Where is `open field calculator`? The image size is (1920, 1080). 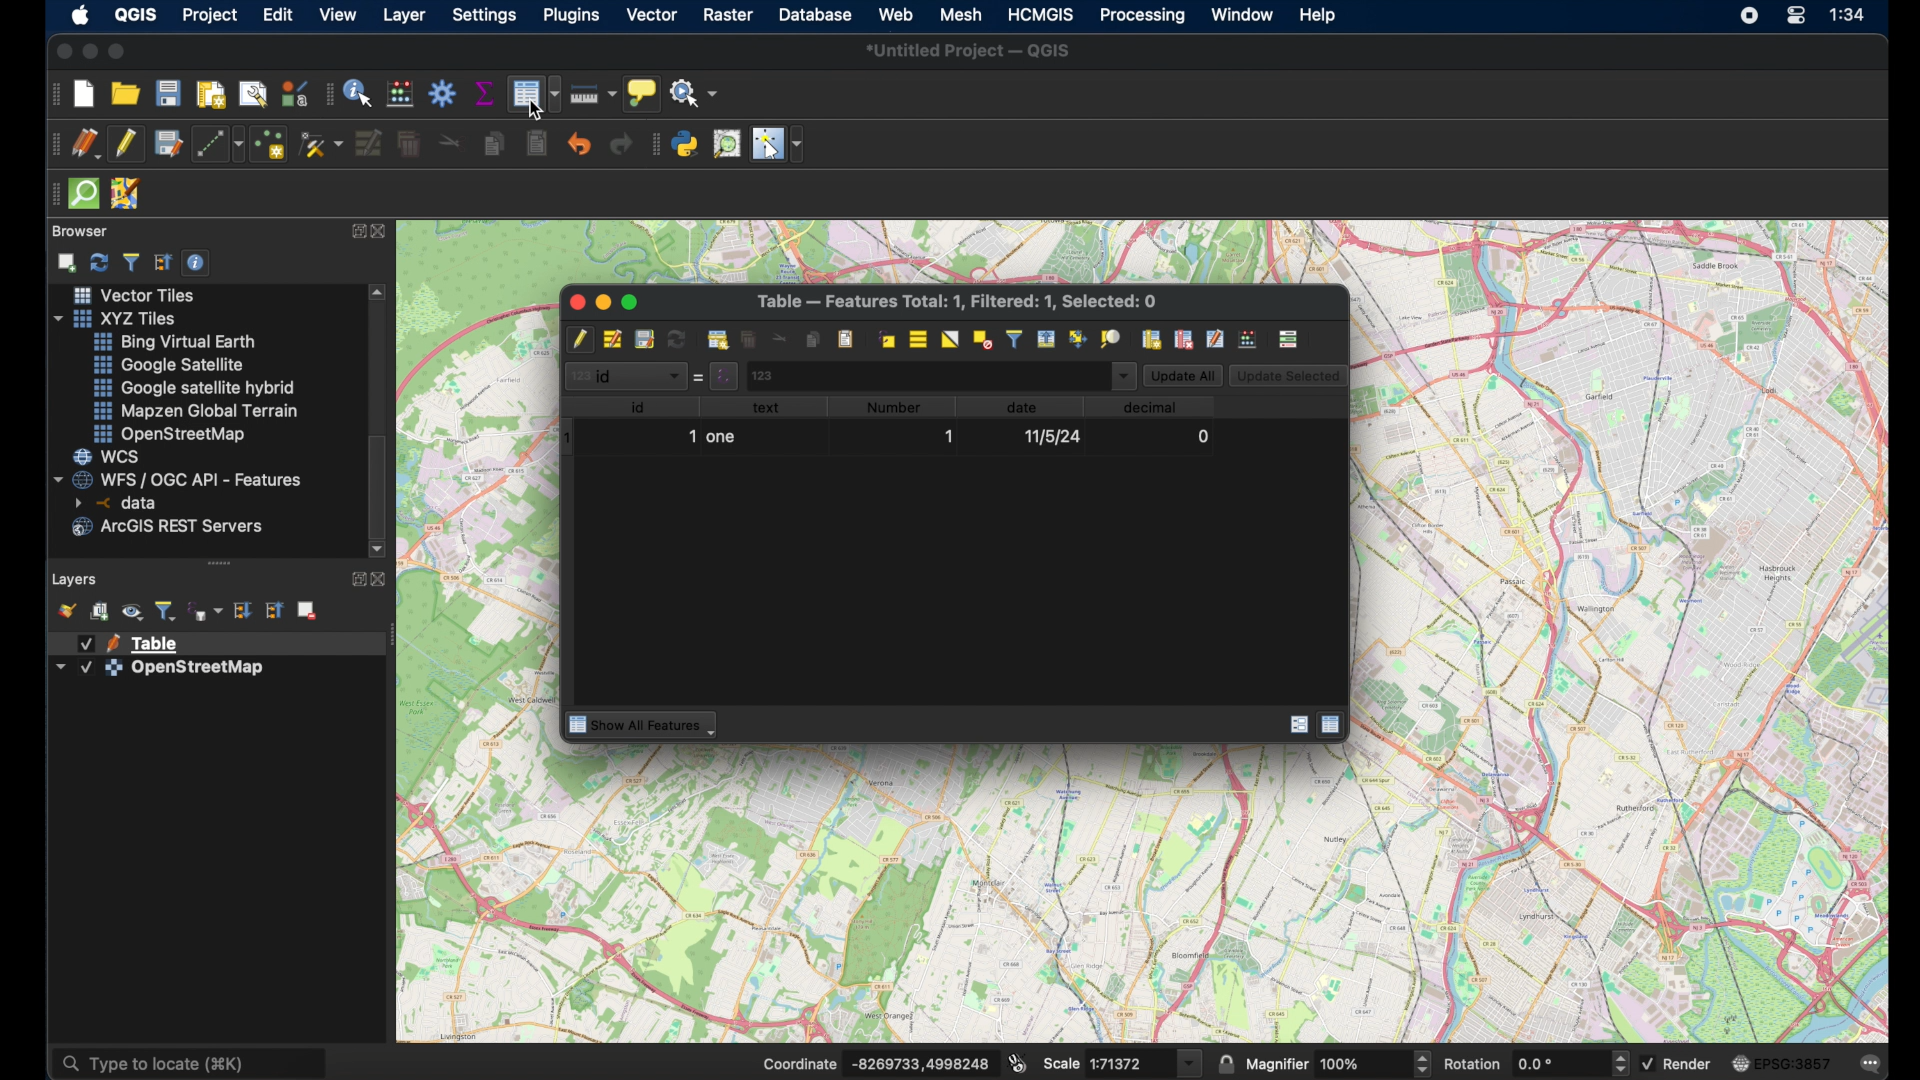 open field calculator is located at coordinates (1250, 334).